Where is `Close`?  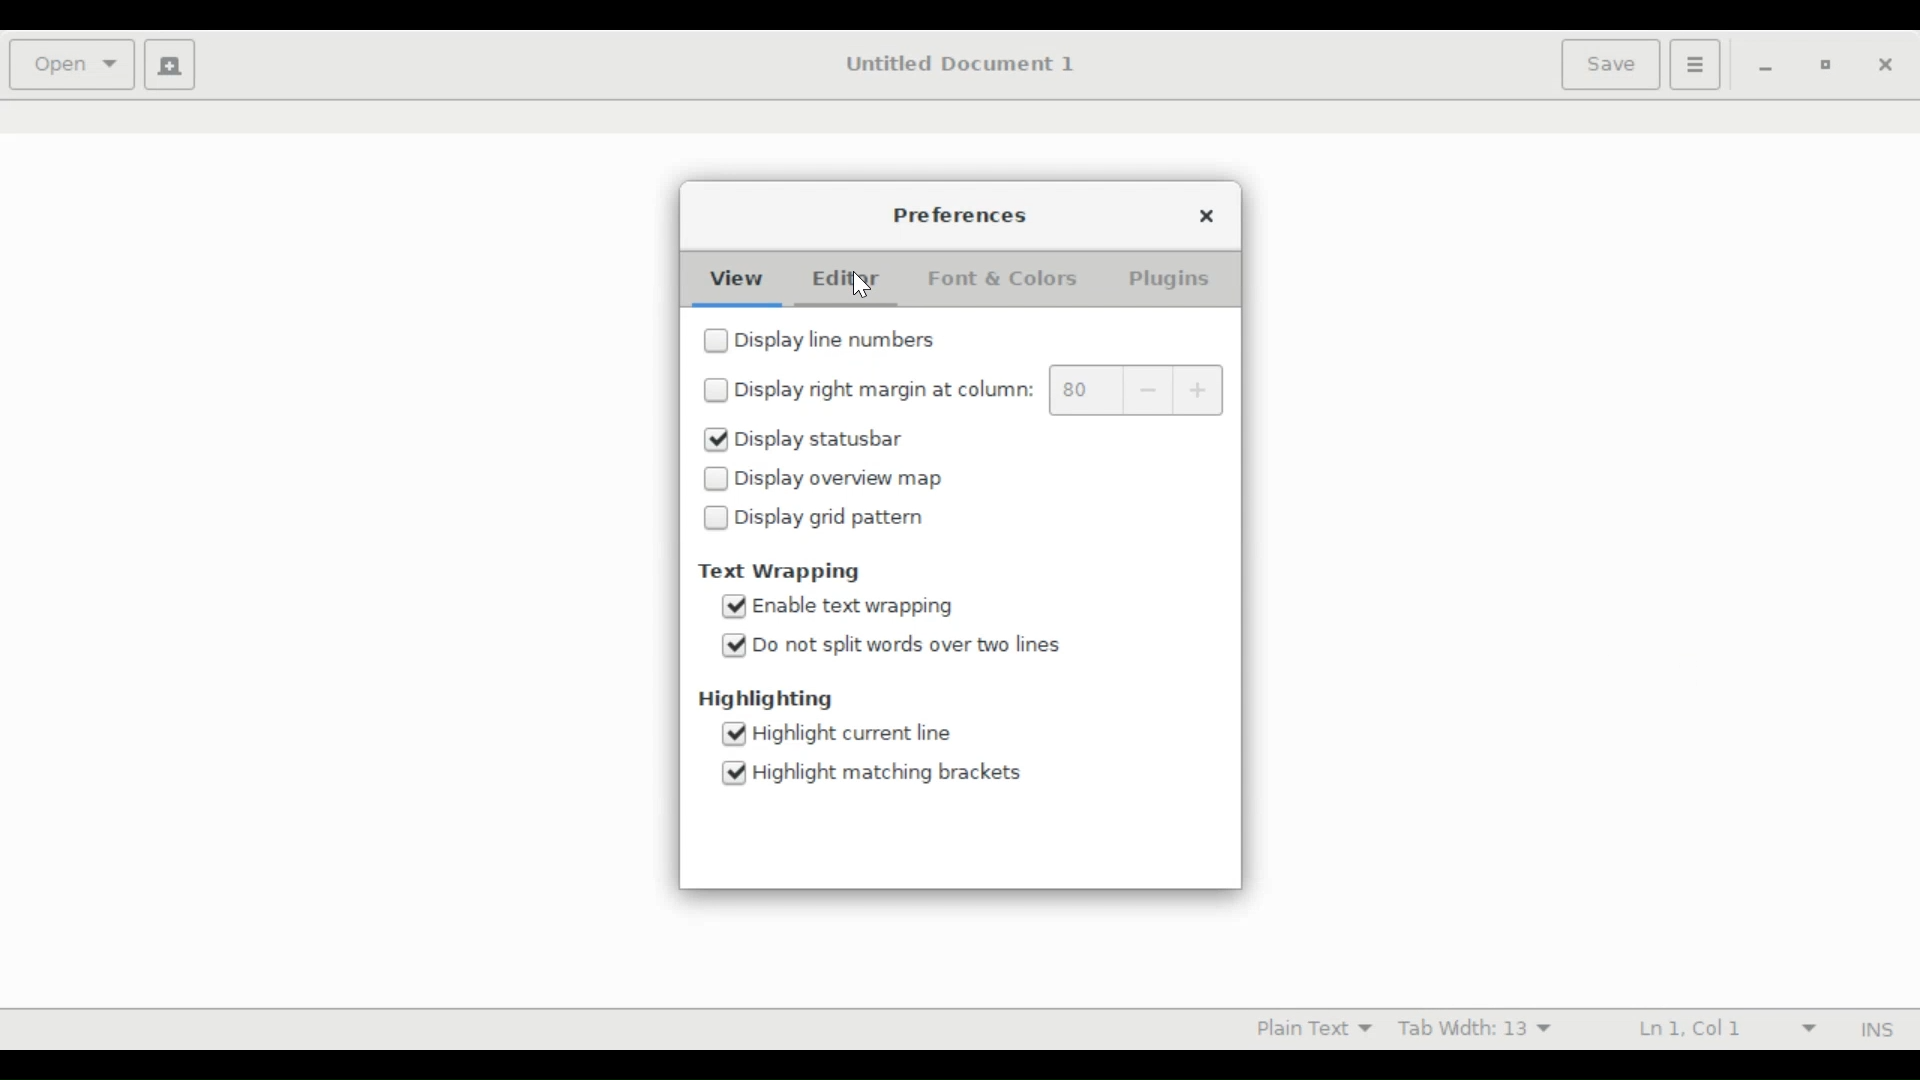
Close is located at coordinates (1210, 216).